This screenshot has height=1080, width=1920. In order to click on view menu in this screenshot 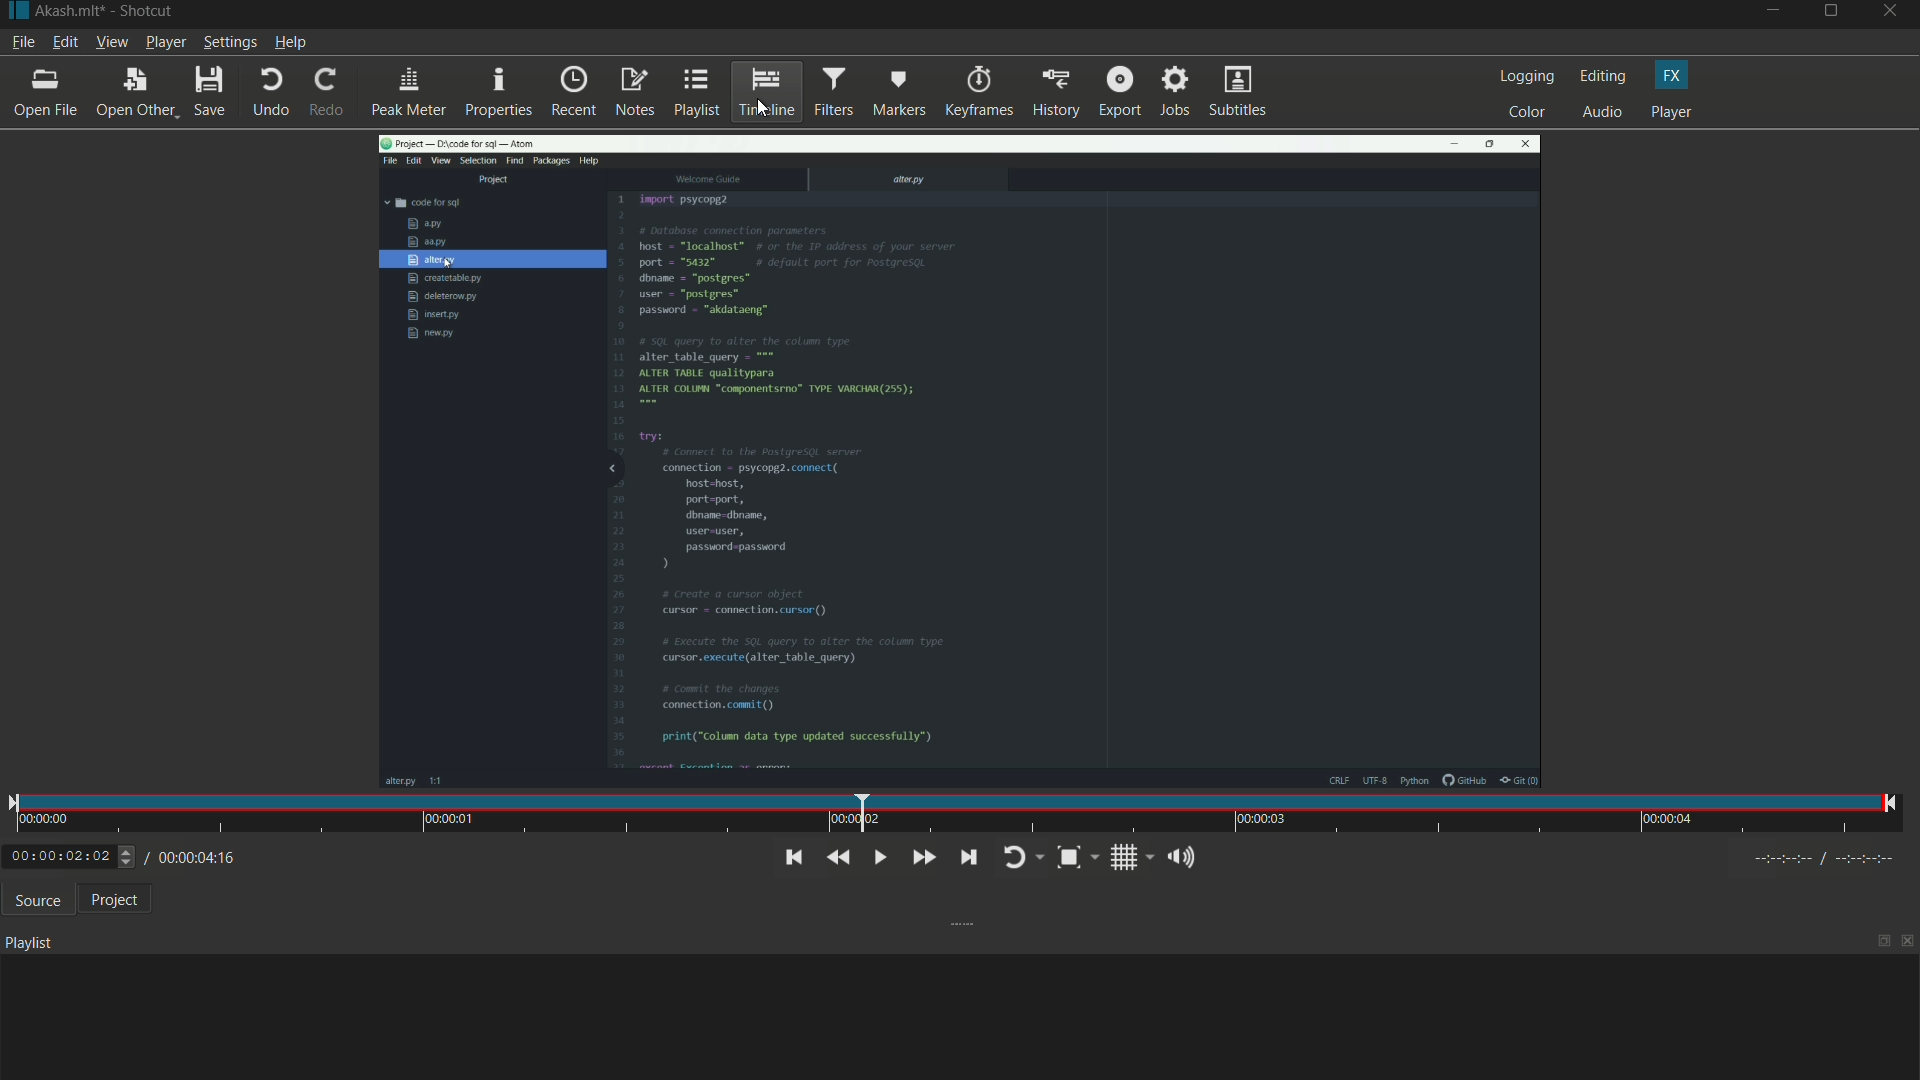, I will do `click(110, 42)`.